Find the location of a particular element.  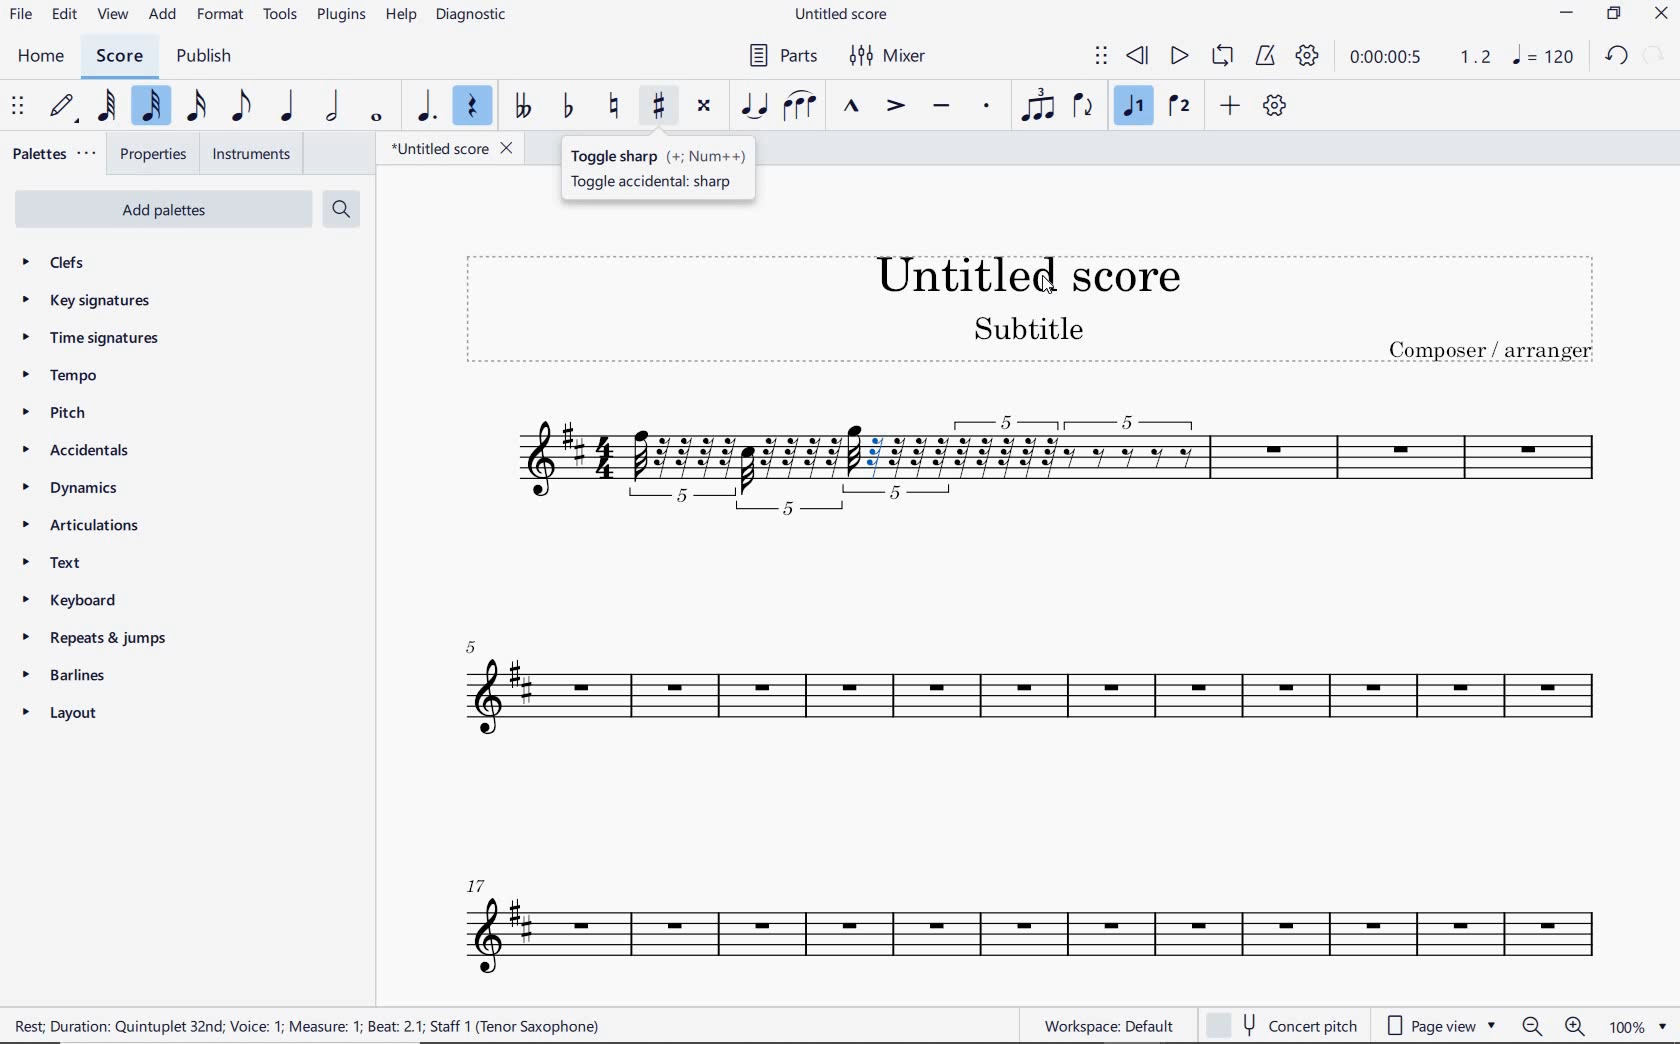

TOGGLE DOUBLE-SHARP is located at coordinates (703, 105).